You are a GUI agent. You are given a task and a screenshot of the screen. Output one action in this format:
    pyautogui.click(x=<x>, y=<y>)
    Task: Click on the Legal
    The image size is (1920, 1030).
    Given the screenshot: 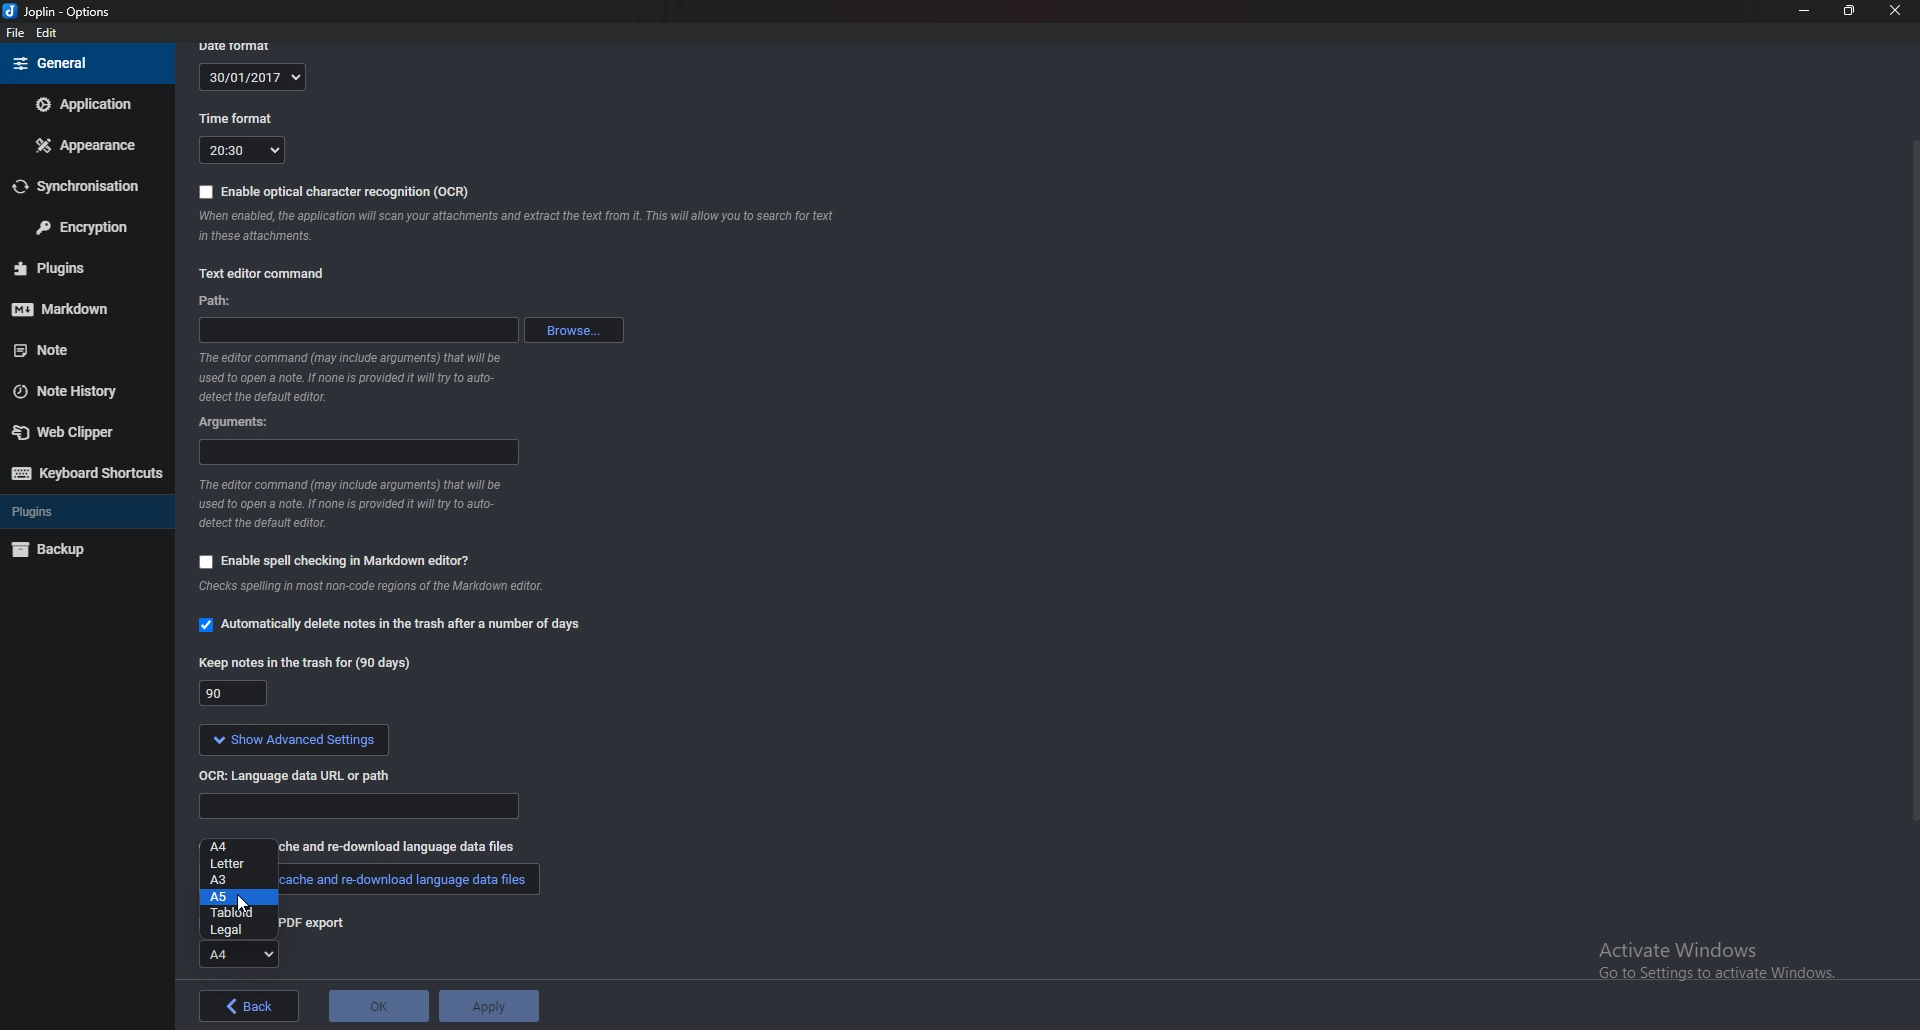 What is the action you would take?
    pyautogui.click(x=239, y=929)
    